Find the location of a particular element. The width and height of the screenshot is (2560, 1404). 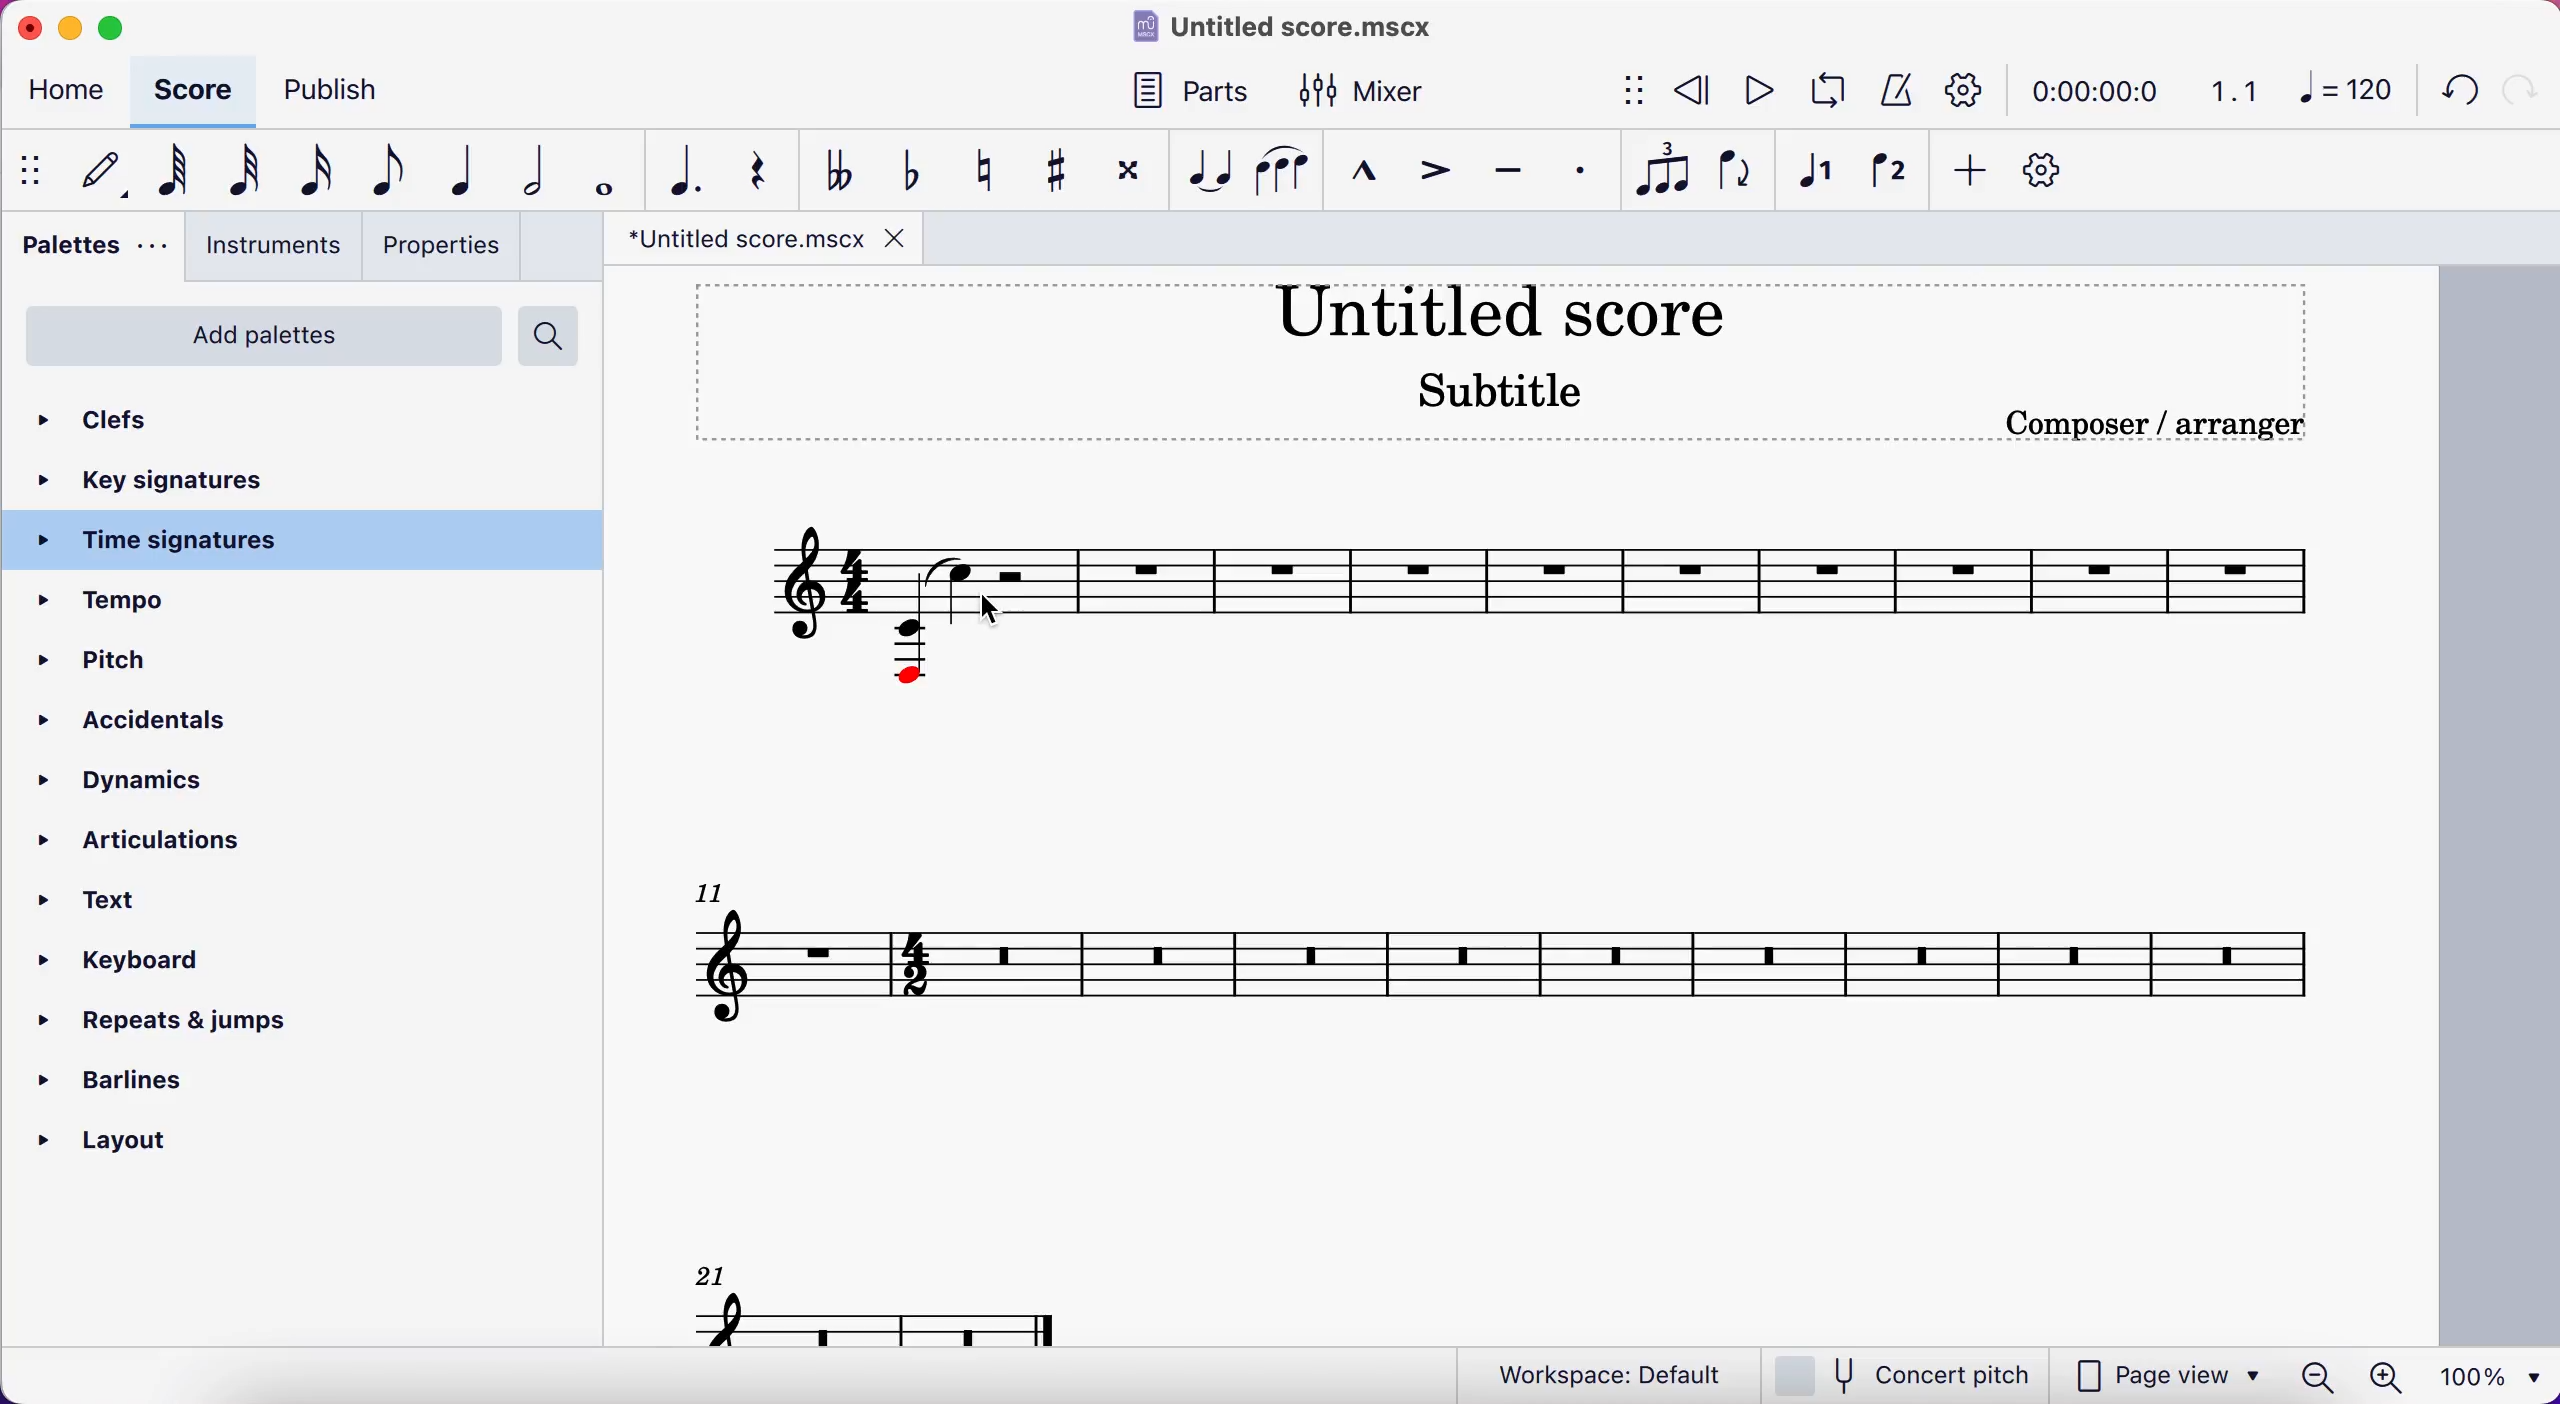

articulations is located at coordinates (181, 843).